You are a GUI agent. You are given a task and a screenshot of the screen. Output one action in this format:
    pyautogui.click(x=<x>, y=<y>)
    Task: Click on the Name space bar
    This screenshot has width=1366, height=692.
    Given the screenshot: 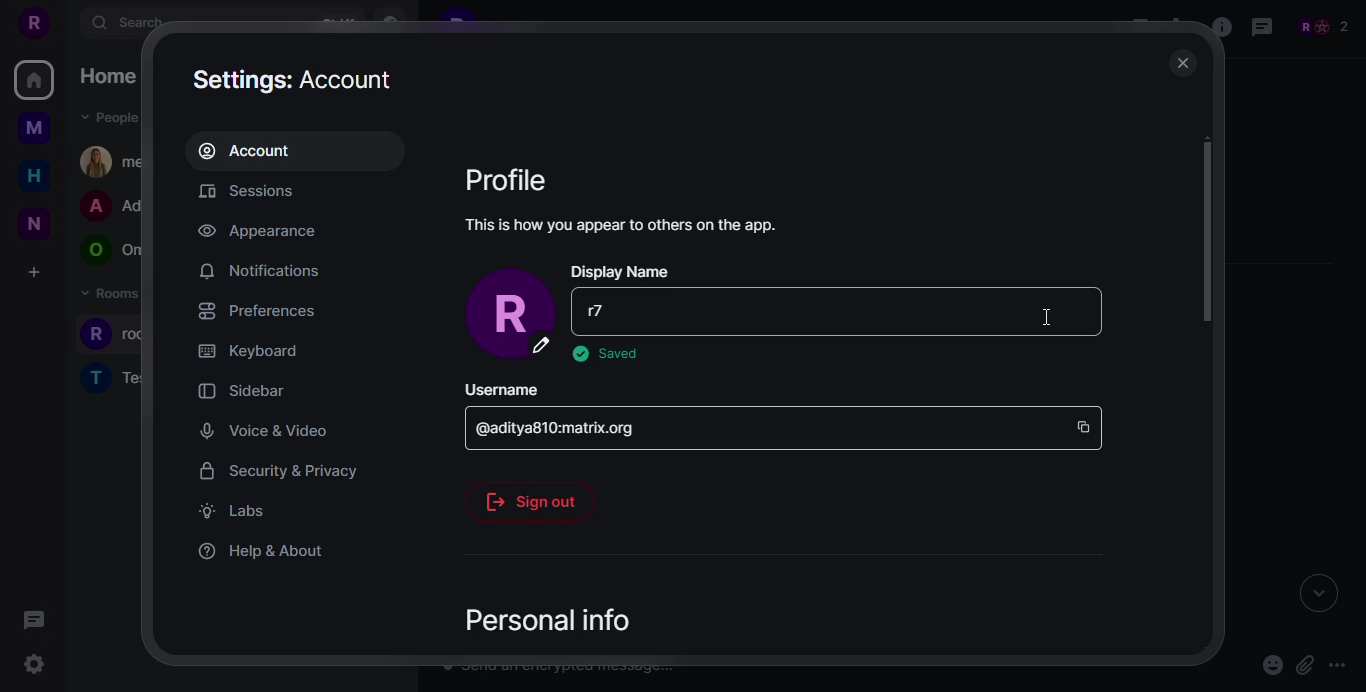 What is the action you would take?
    pyautogui.click(x=734, y=306)
    